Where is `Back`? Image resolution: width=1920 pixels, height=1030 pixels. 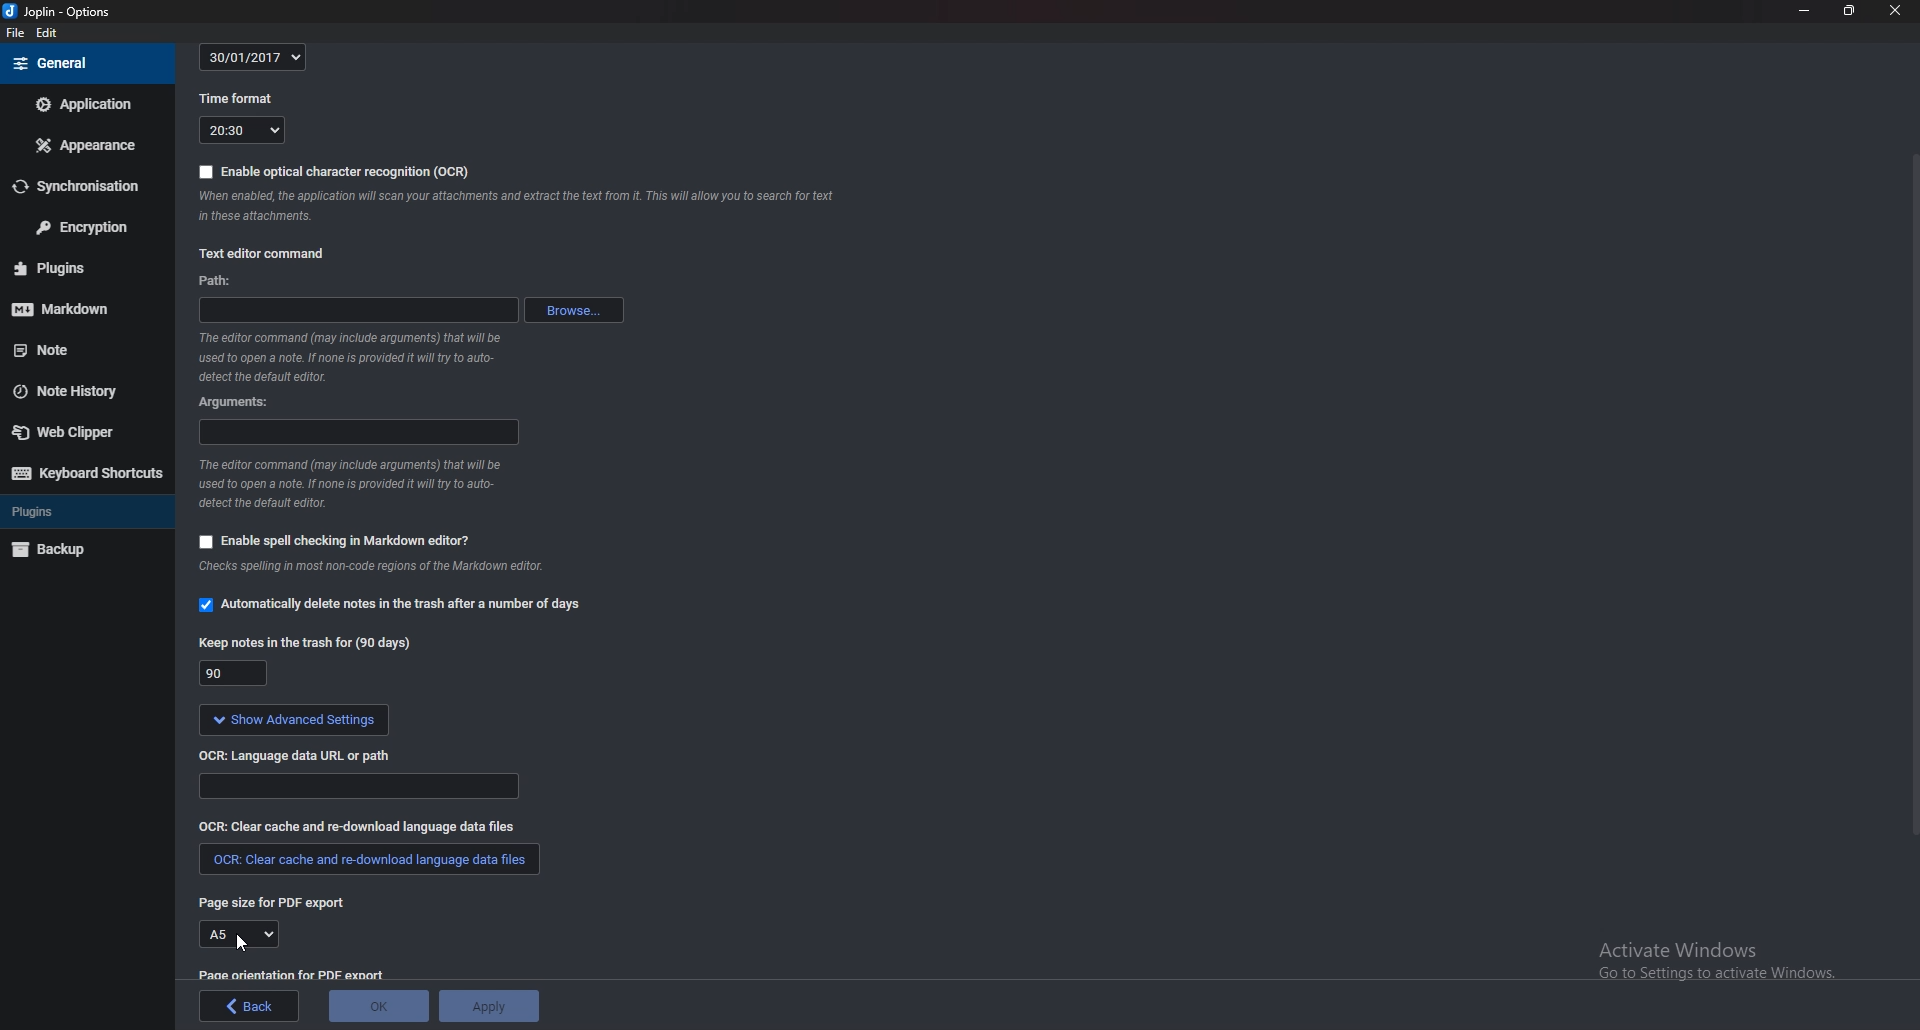
Back is located at coordinates (250, 1006).